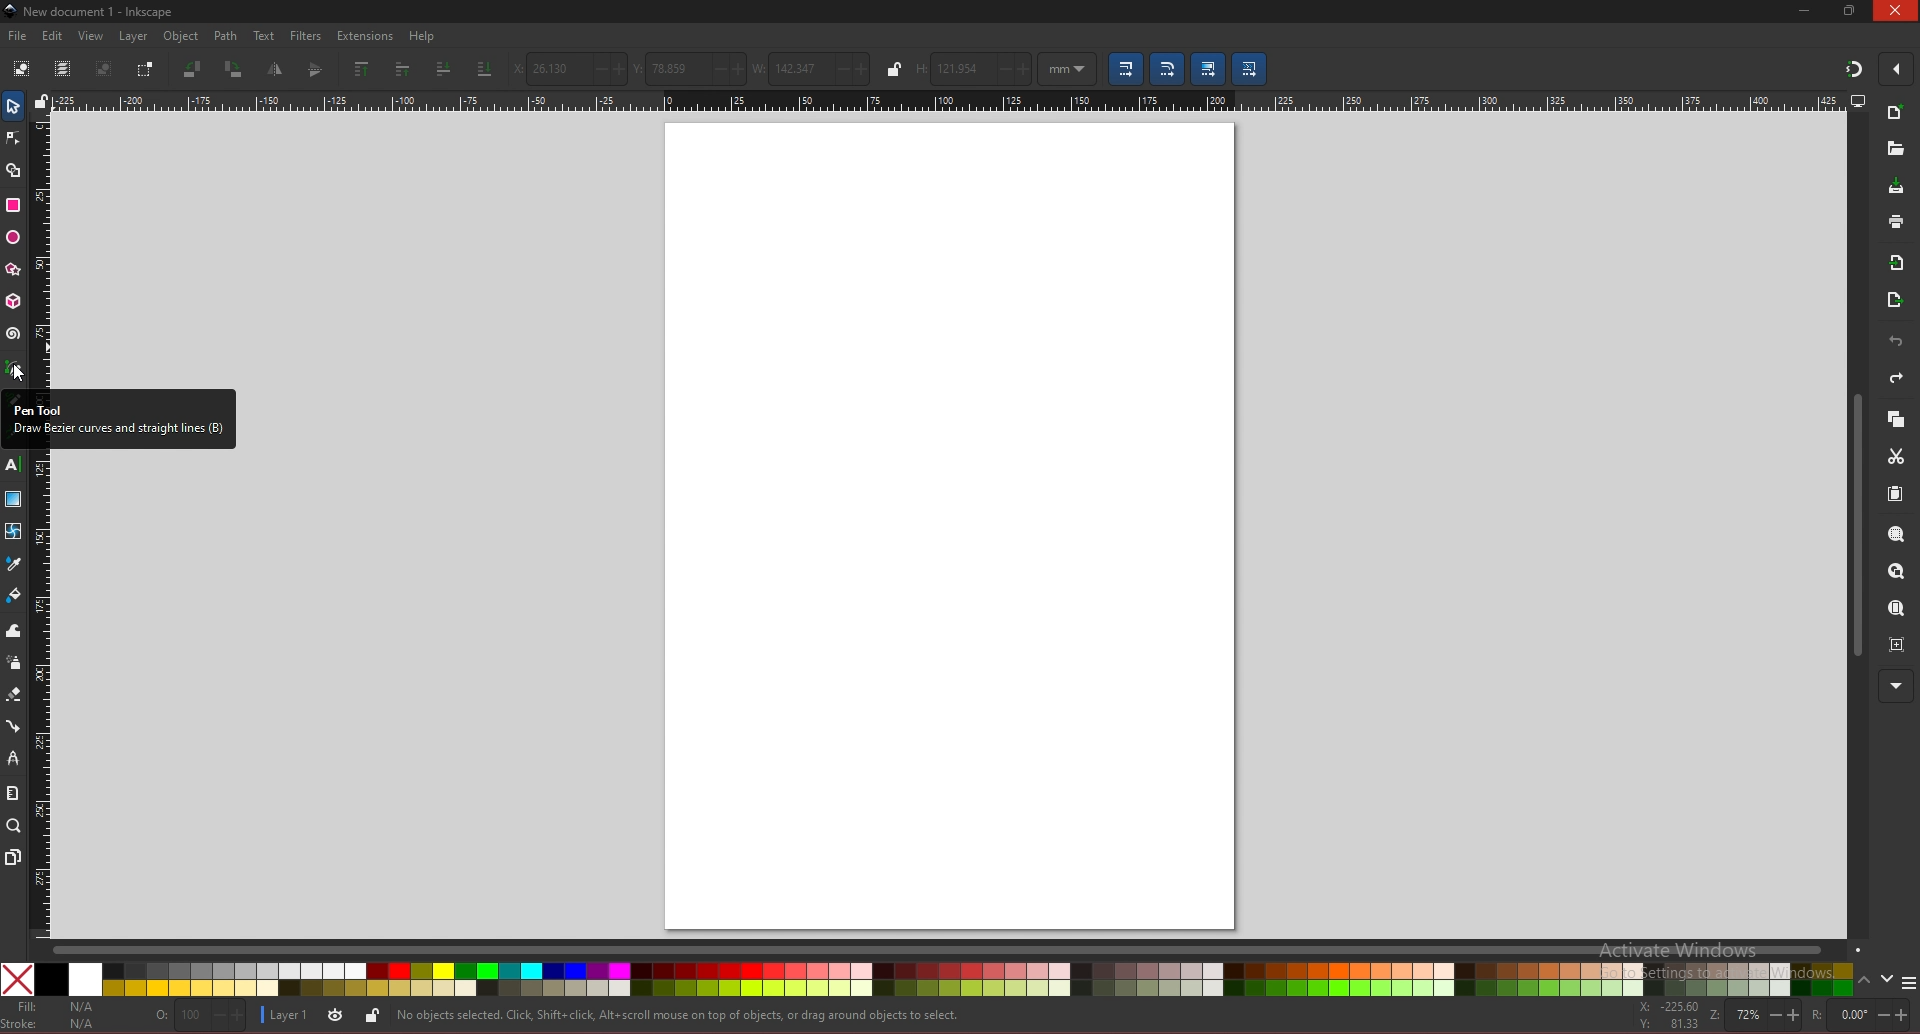 The width and height of the screenshot is (1920, 1034). What do you see at coordinates (184, 37) in the screenshot?
I see `object` at bounding box center [184, 37].